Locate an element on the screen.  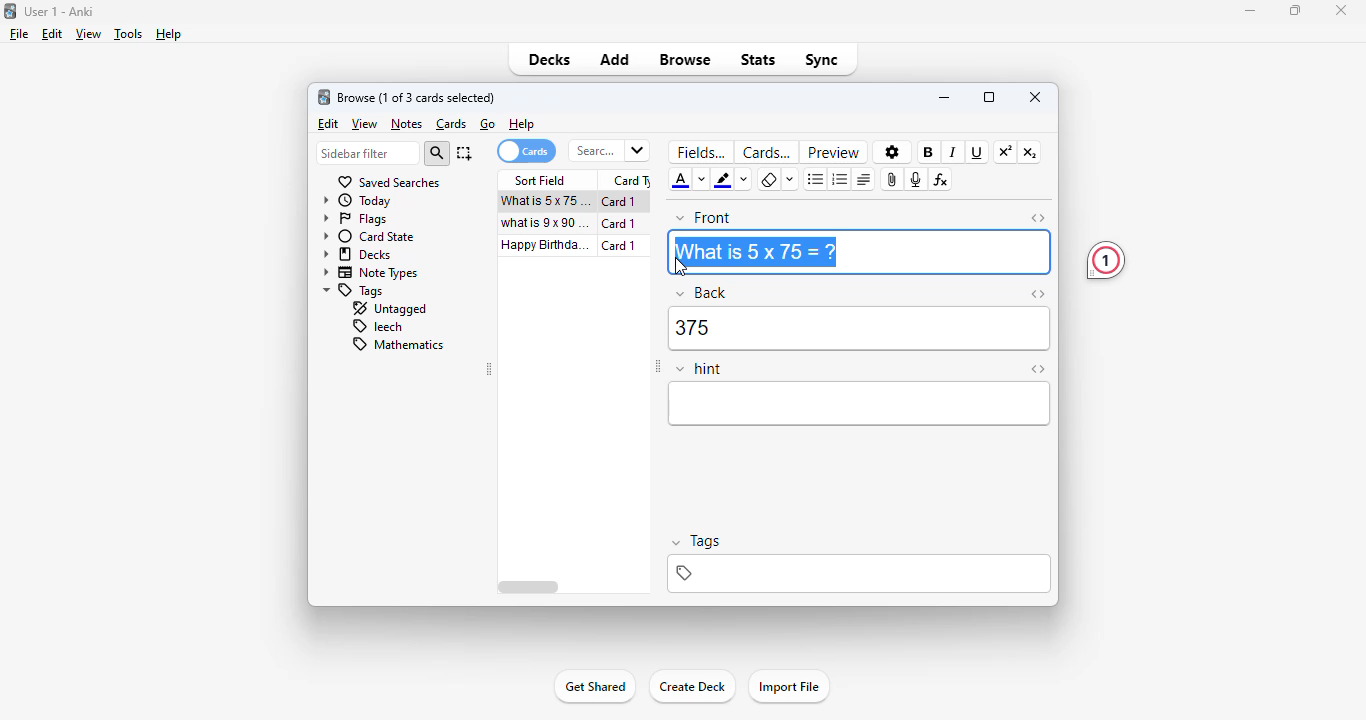
tools is located at coordinates (130, 34).